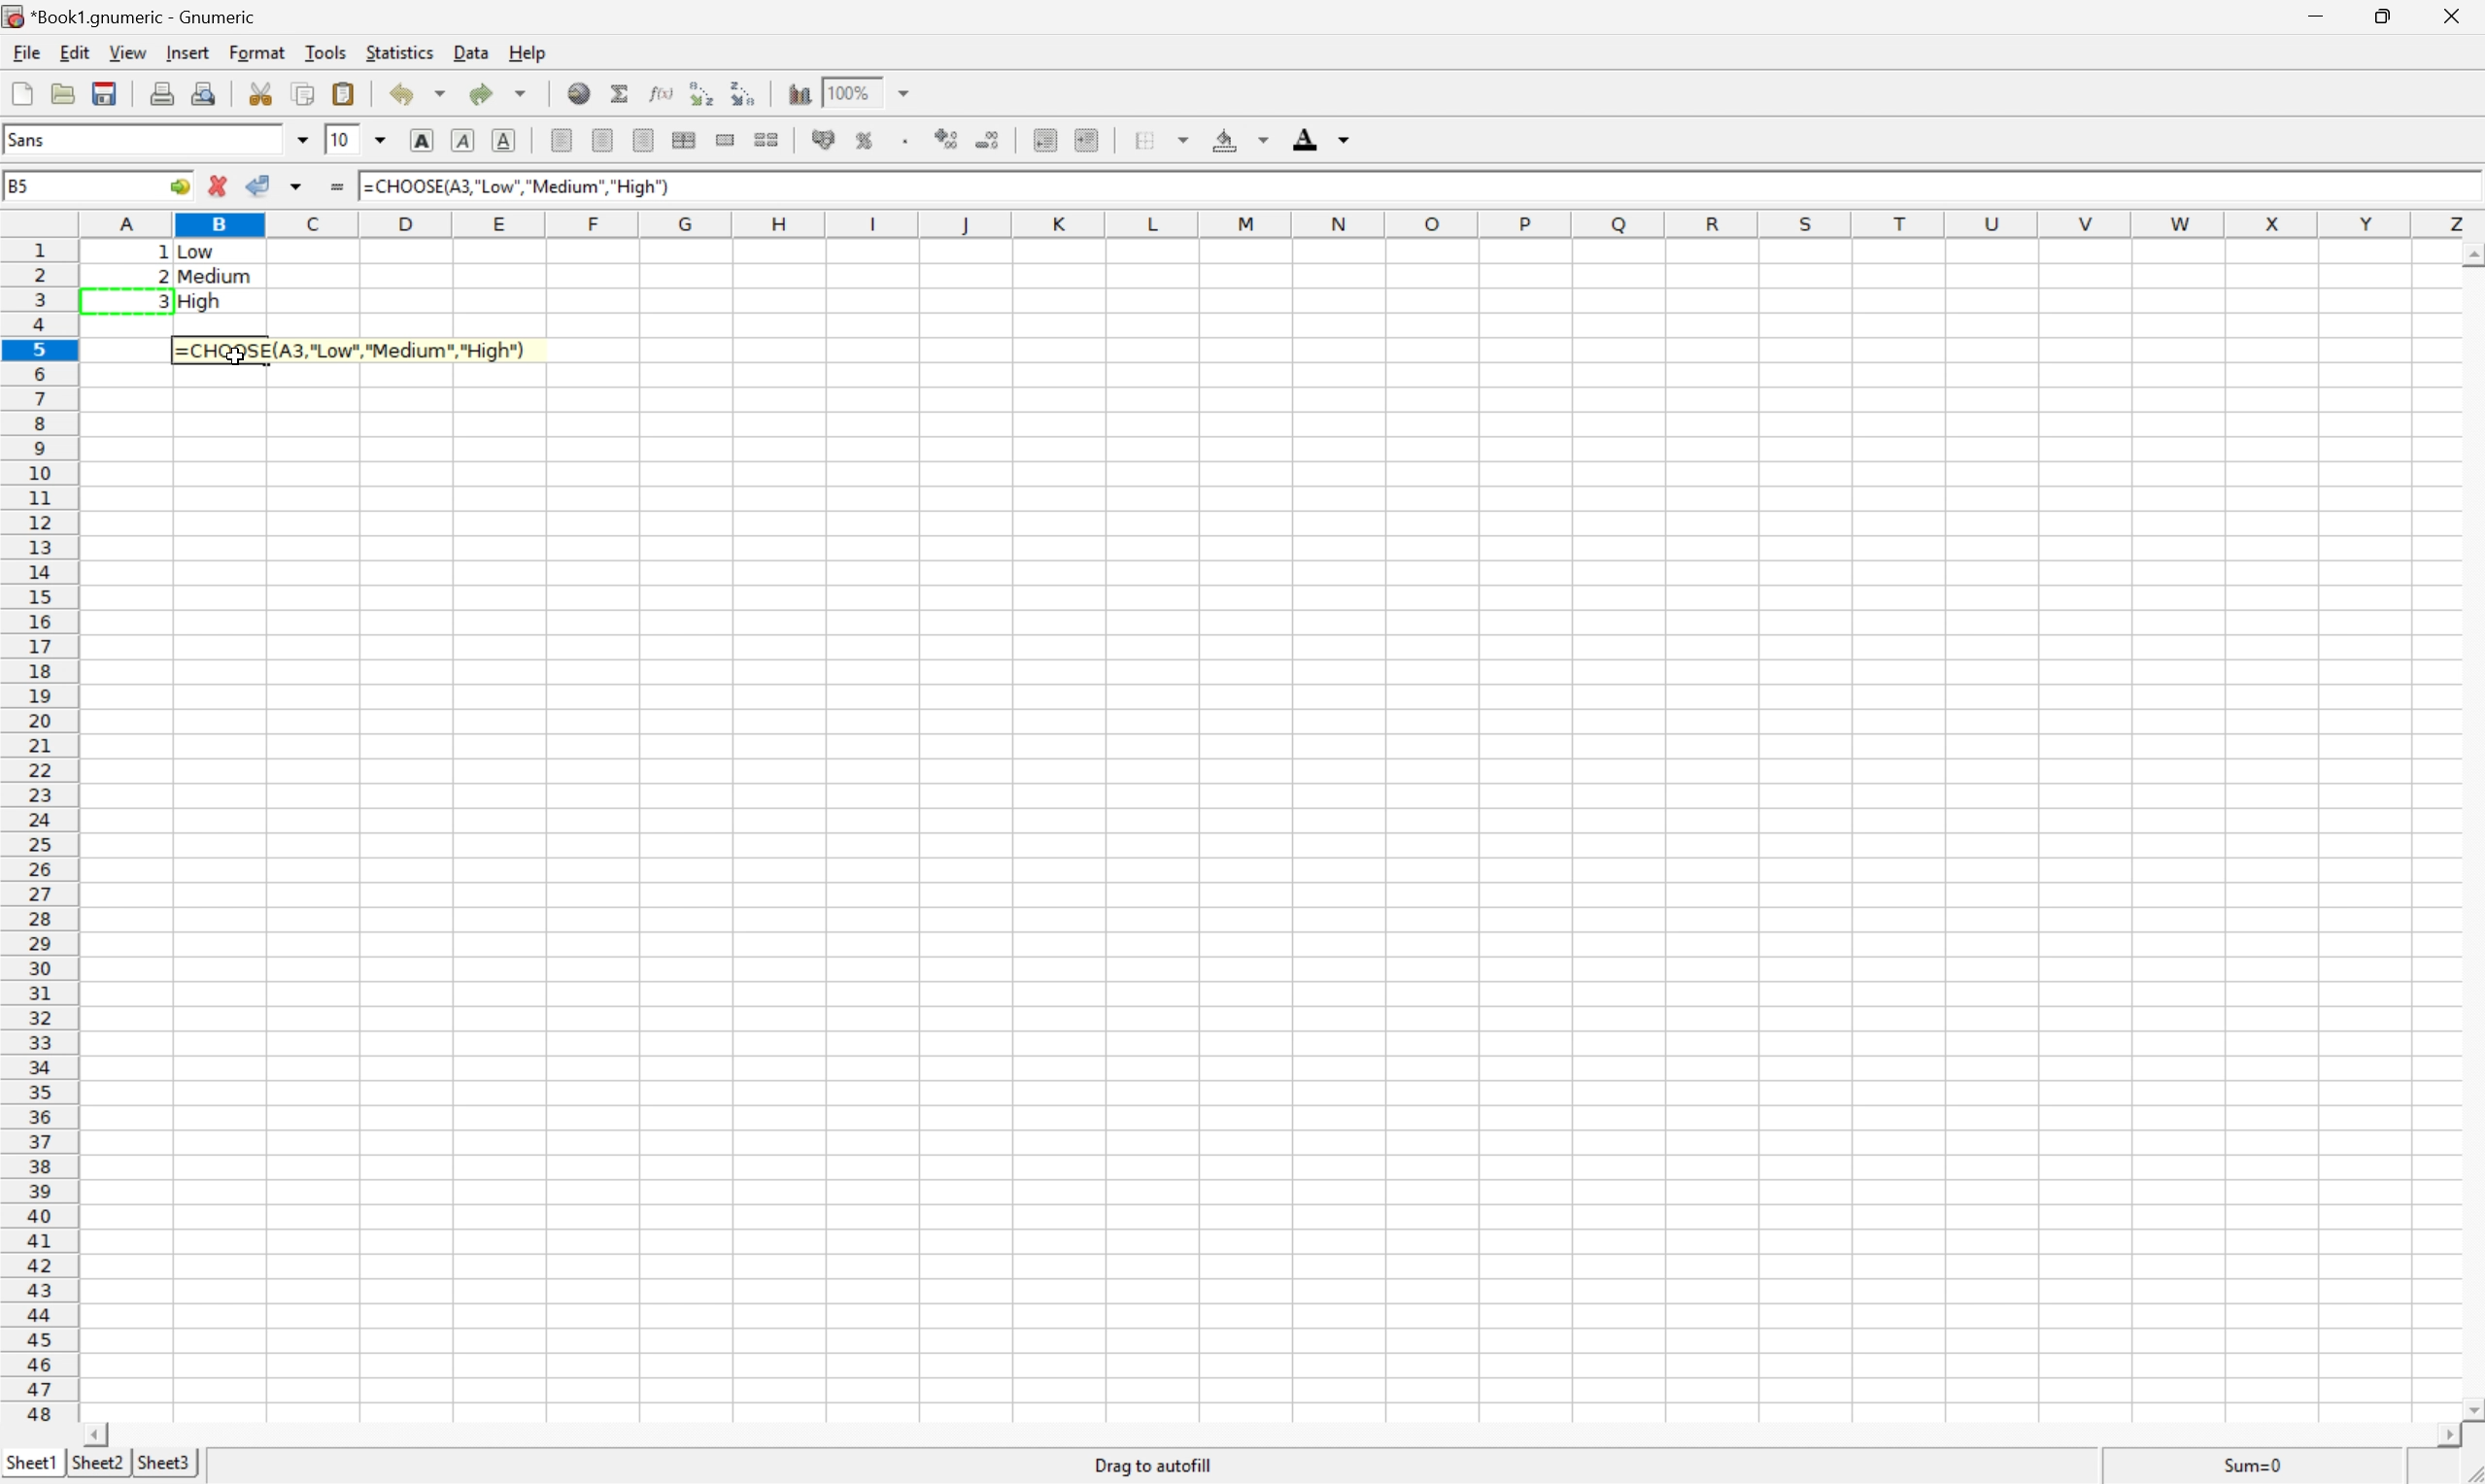  Describe the element at coordinates (201, 92) in the screenshot. I see `Print preview` at that location.